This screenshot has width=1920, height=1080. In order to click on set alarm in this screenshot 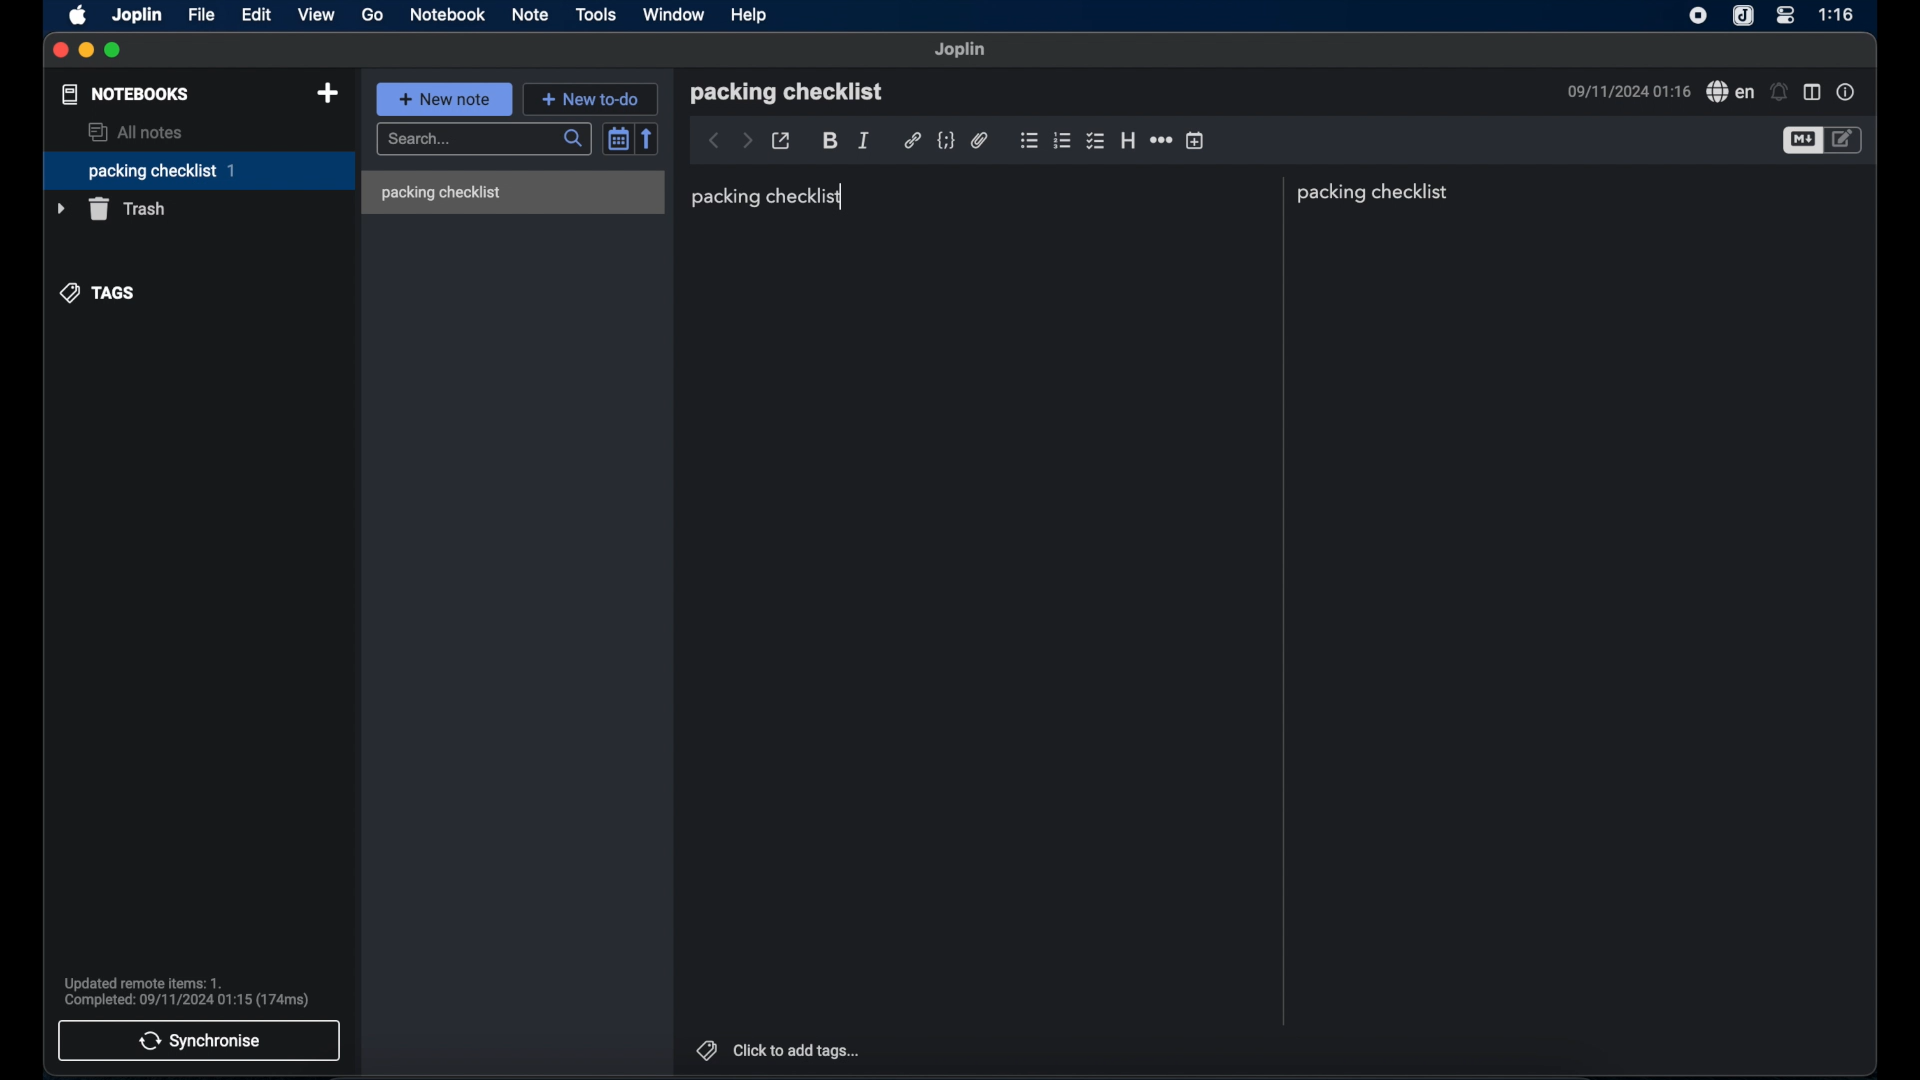, I will do `click(1779, 91)`.